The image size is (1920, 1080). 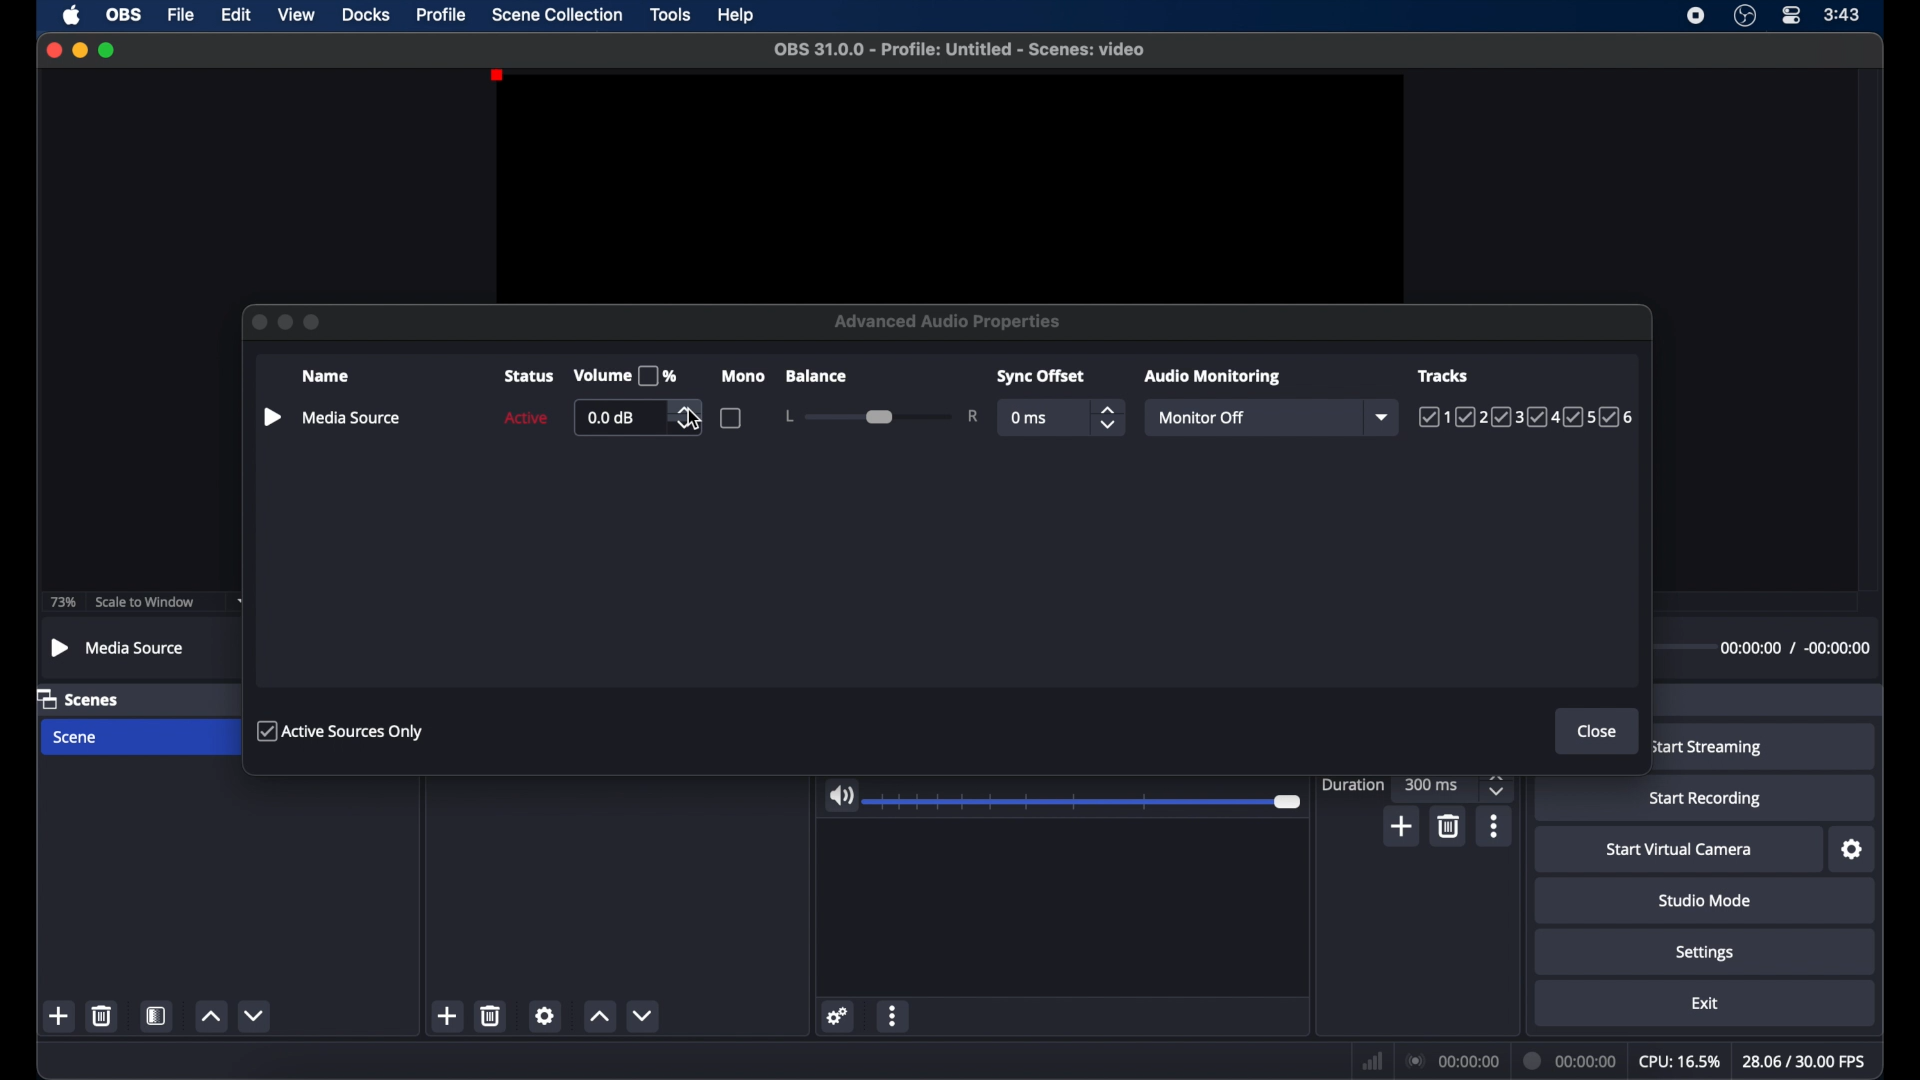 What do you see at coordinates (838, 1016) in the screenshot?
I see `settings` at bounding box center [838, 1016].